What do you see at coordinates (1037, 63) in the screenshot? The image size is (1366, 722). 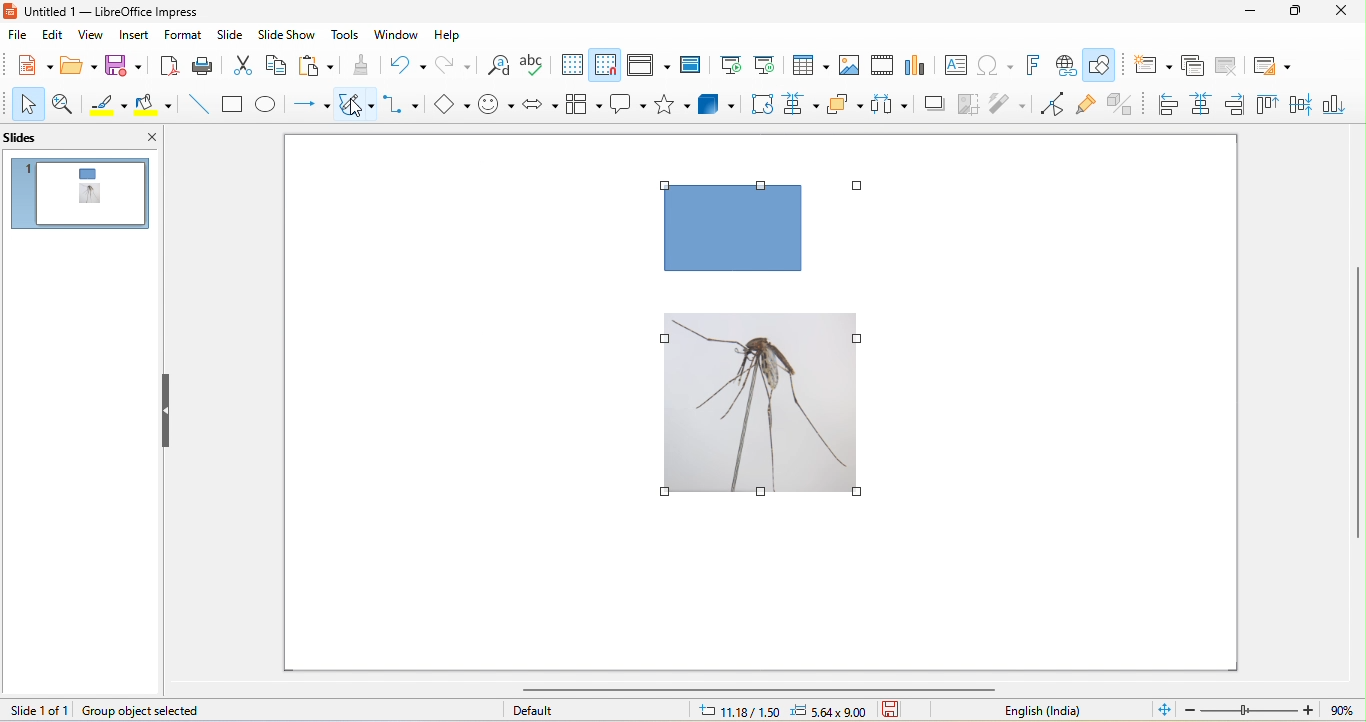 I see `fontwork text` at bounding box center [1037, 63].